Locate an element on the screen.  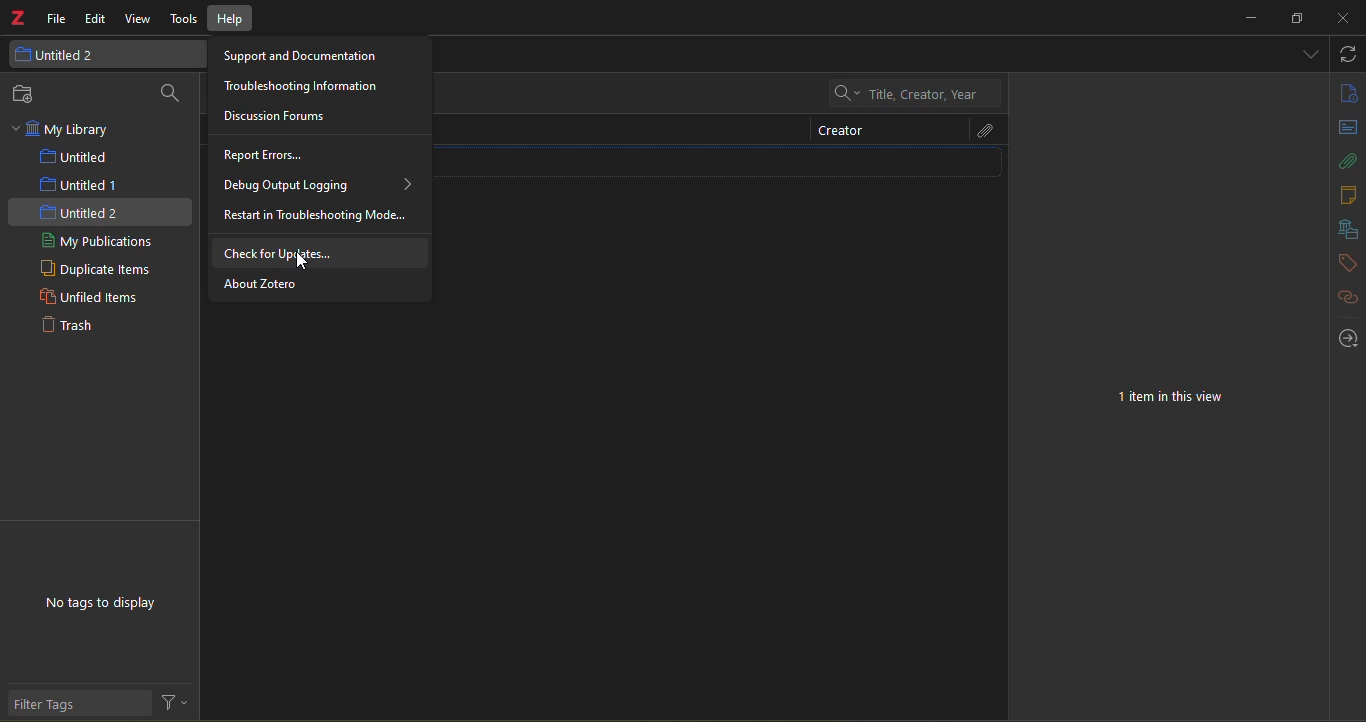
filter is located at coordinates (174, 702).